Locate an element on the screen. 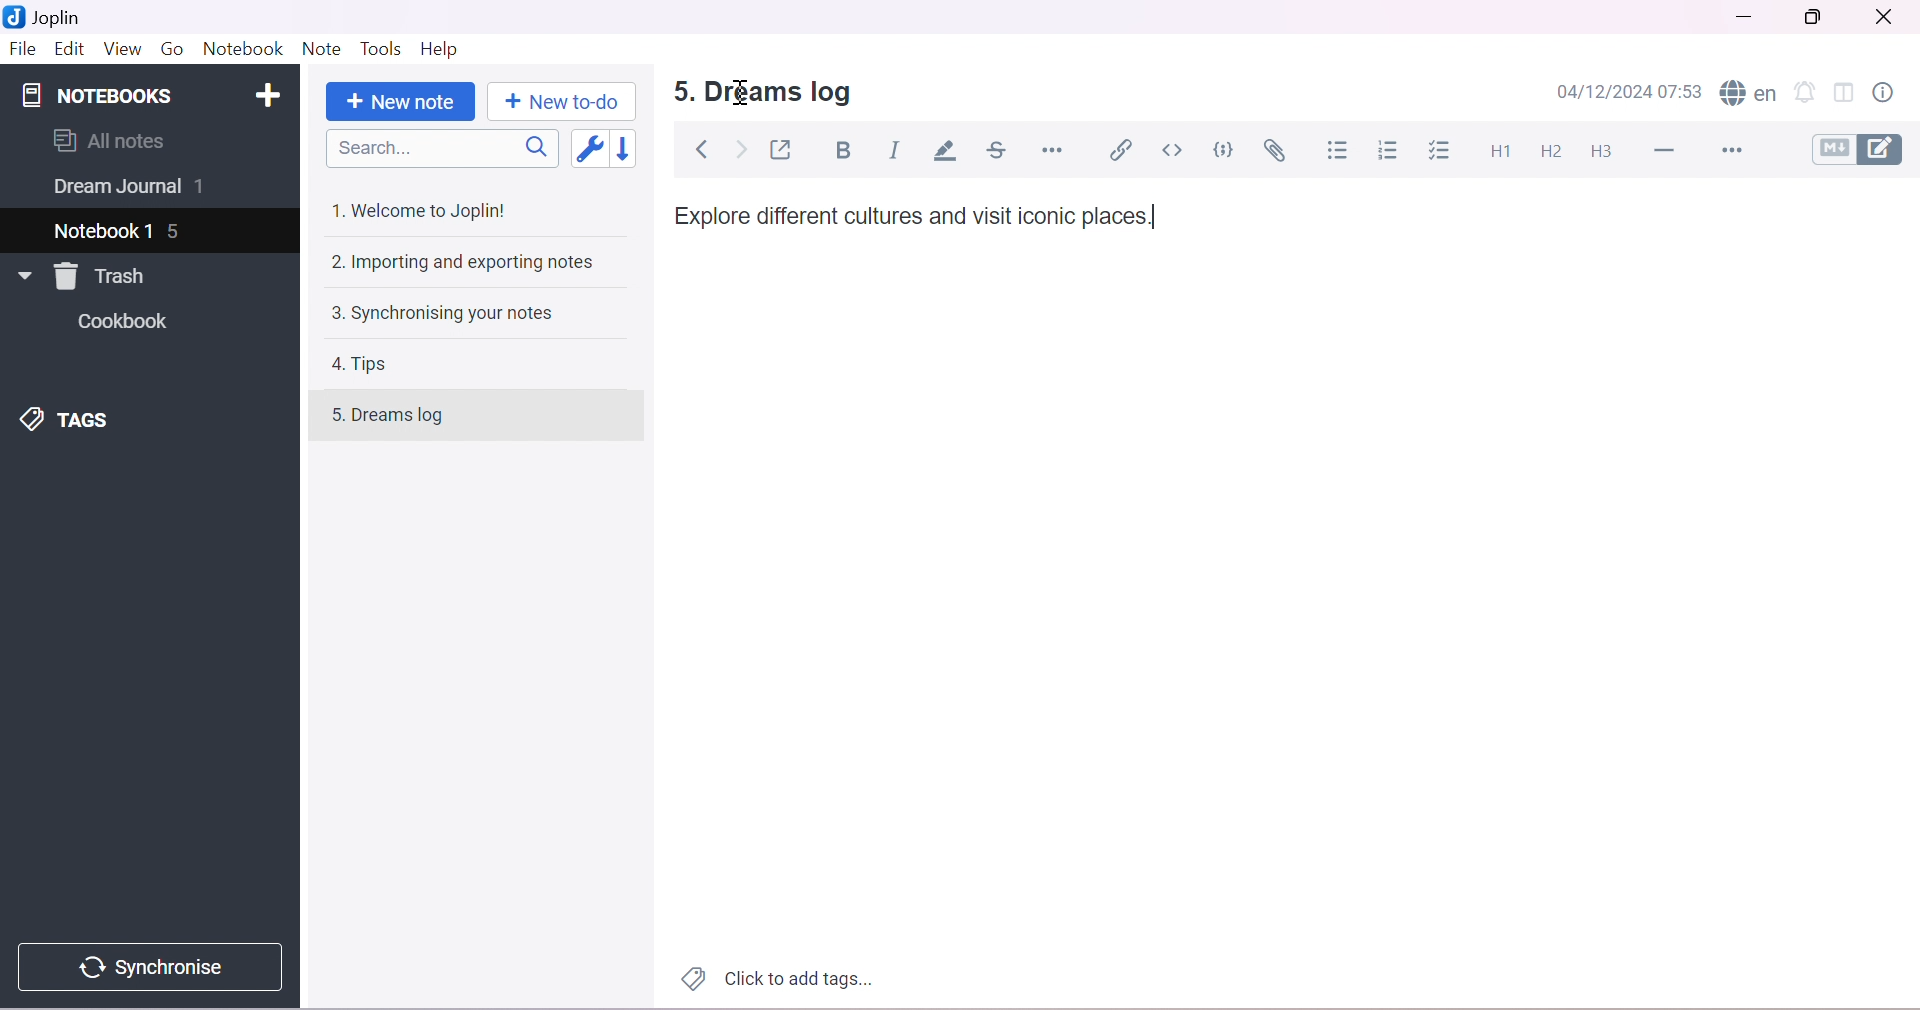 The width and height of the screenshot is (1920, 1010). Highlight is located at coordinates (949, 152).